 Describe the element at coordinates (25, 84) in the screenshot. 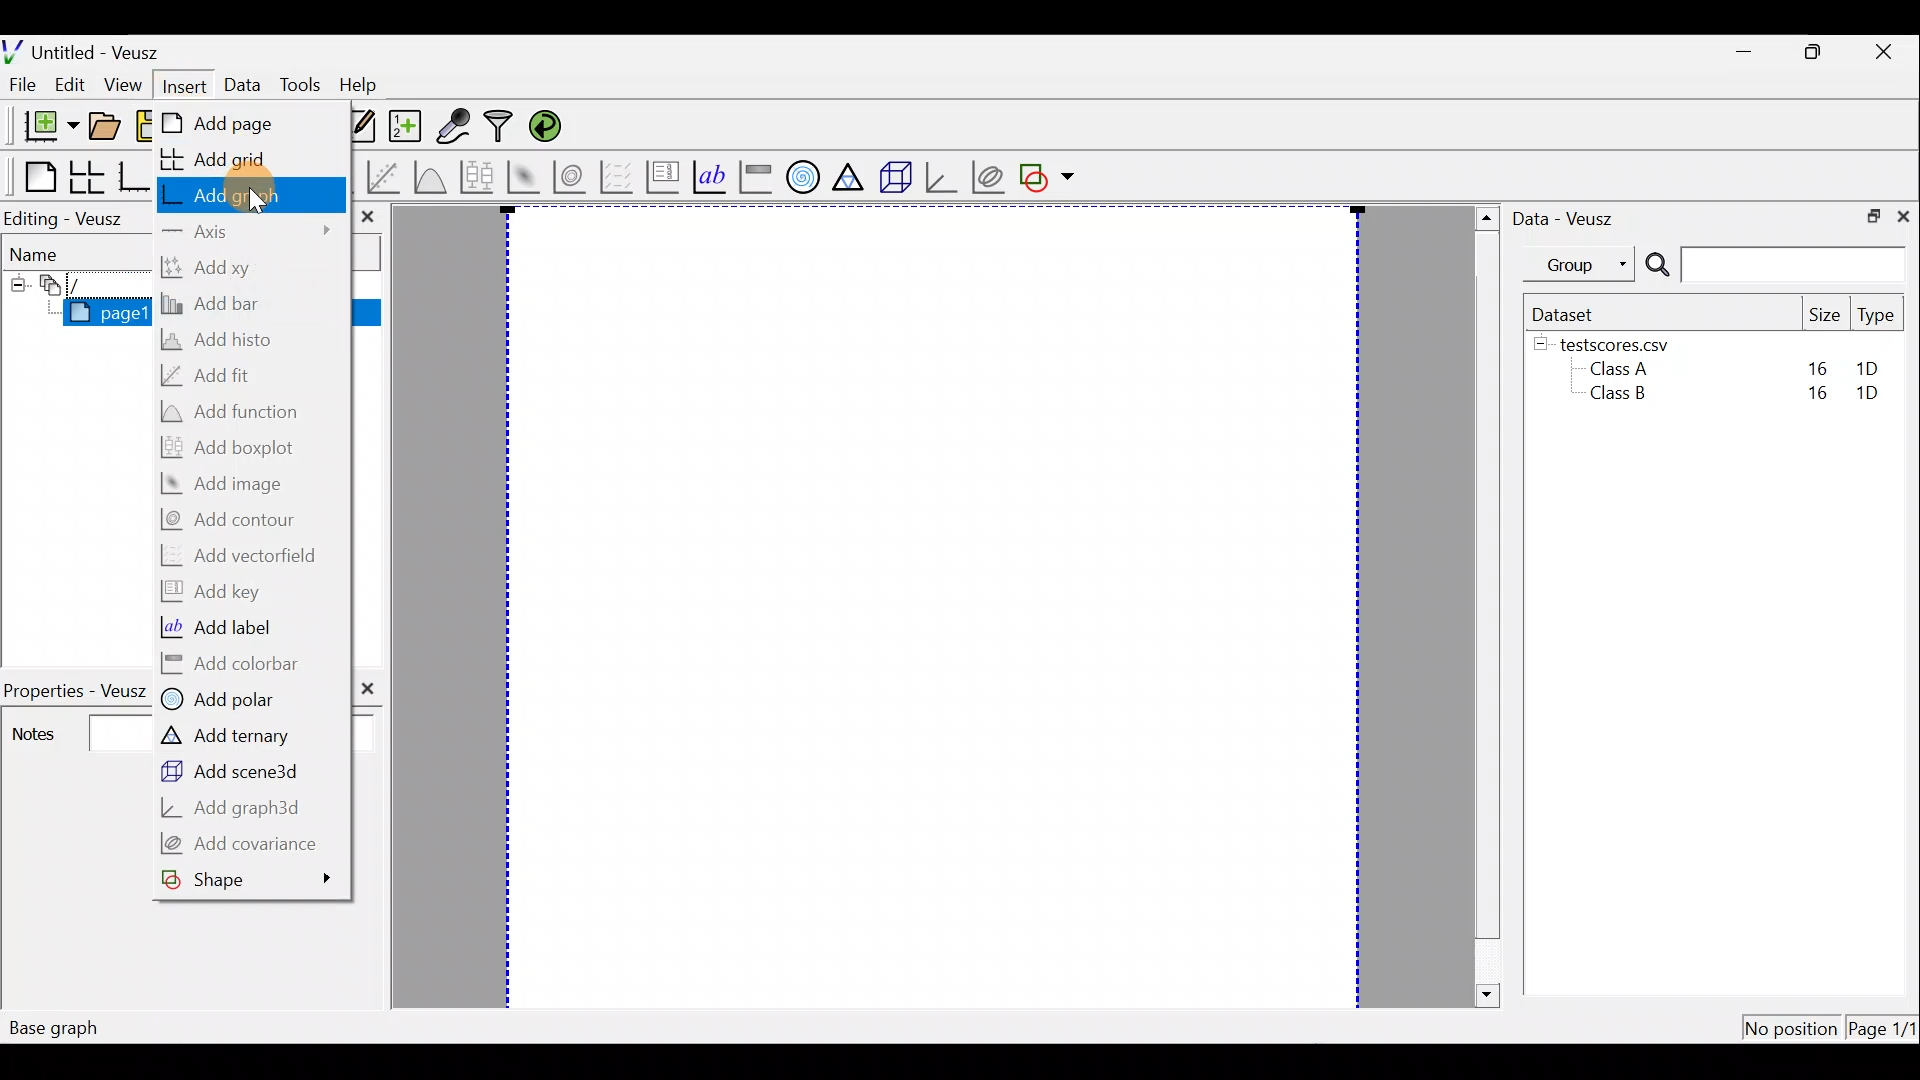

I see `File` at that location.